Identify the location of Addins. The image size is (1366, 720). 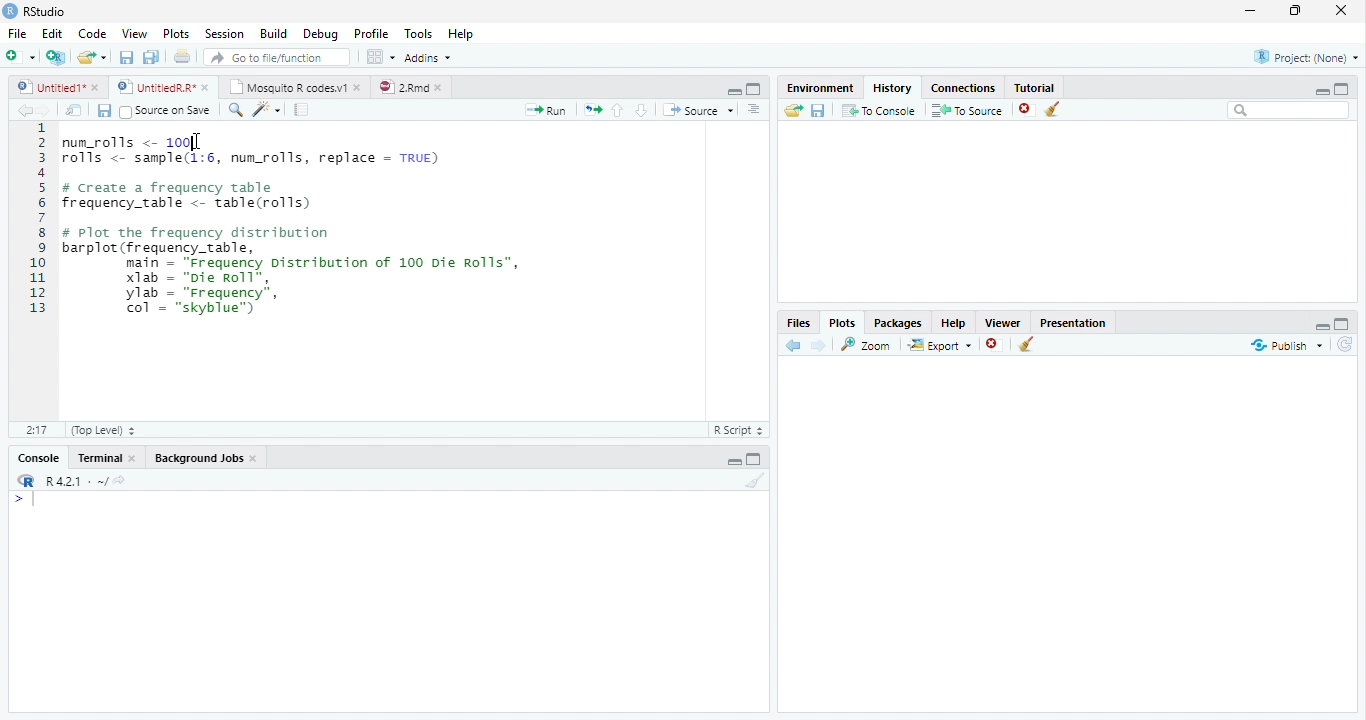
(431, 56).